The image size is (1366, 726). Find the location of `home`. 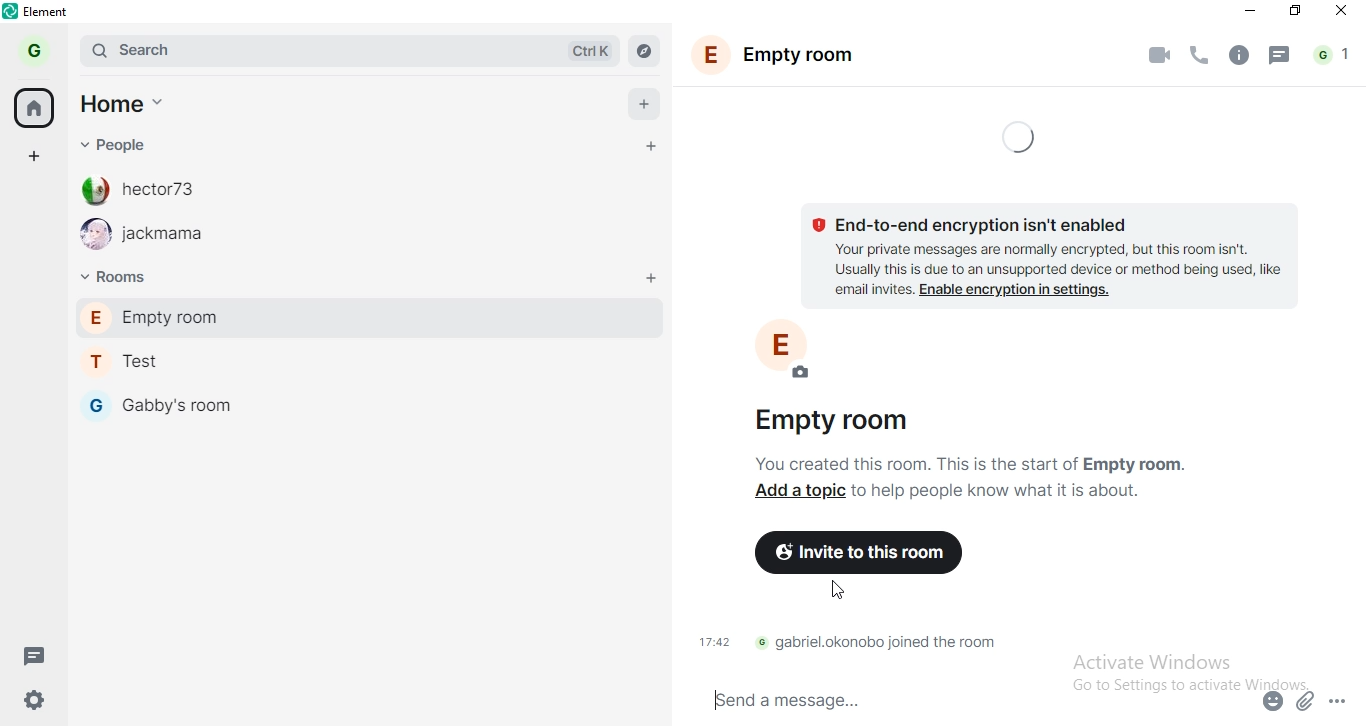

home is located at coordinates (121, 103).